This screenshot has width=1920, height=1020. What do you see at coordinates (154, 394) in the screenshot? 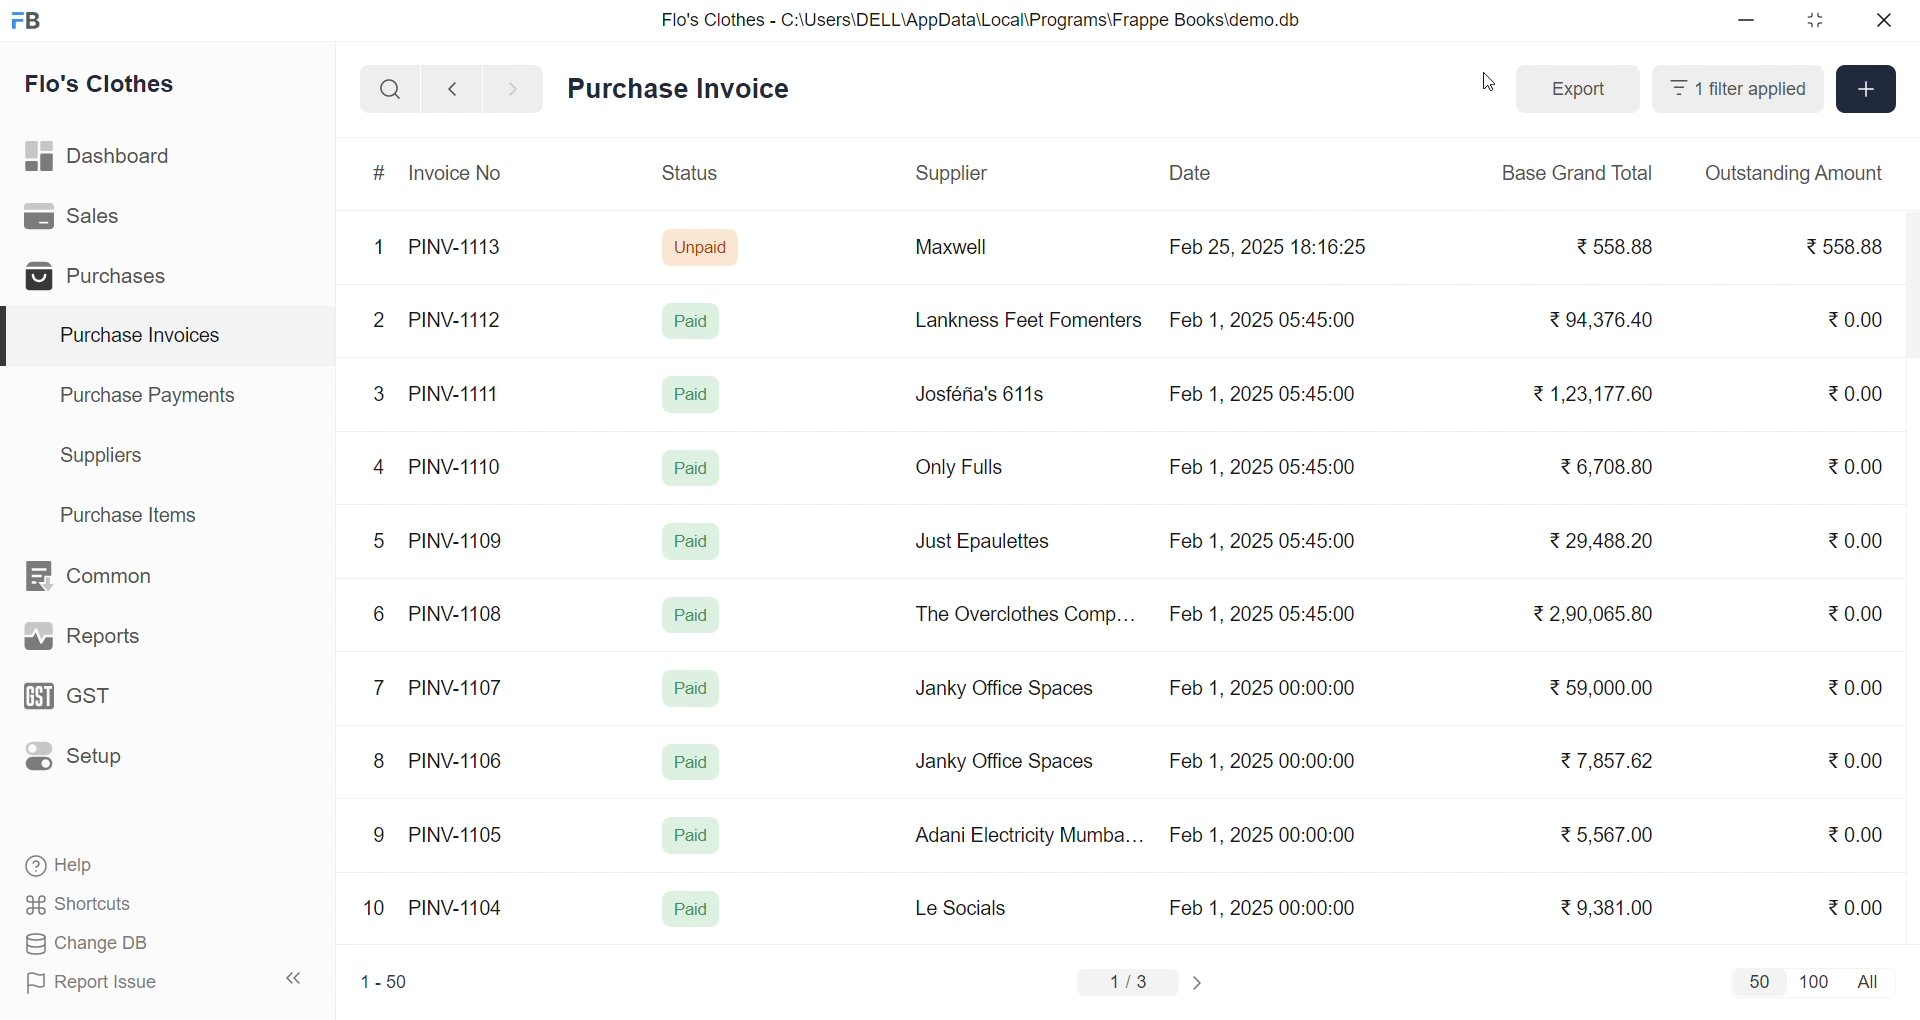
I see `Purchase Payments` at bounding box center [154, 394].